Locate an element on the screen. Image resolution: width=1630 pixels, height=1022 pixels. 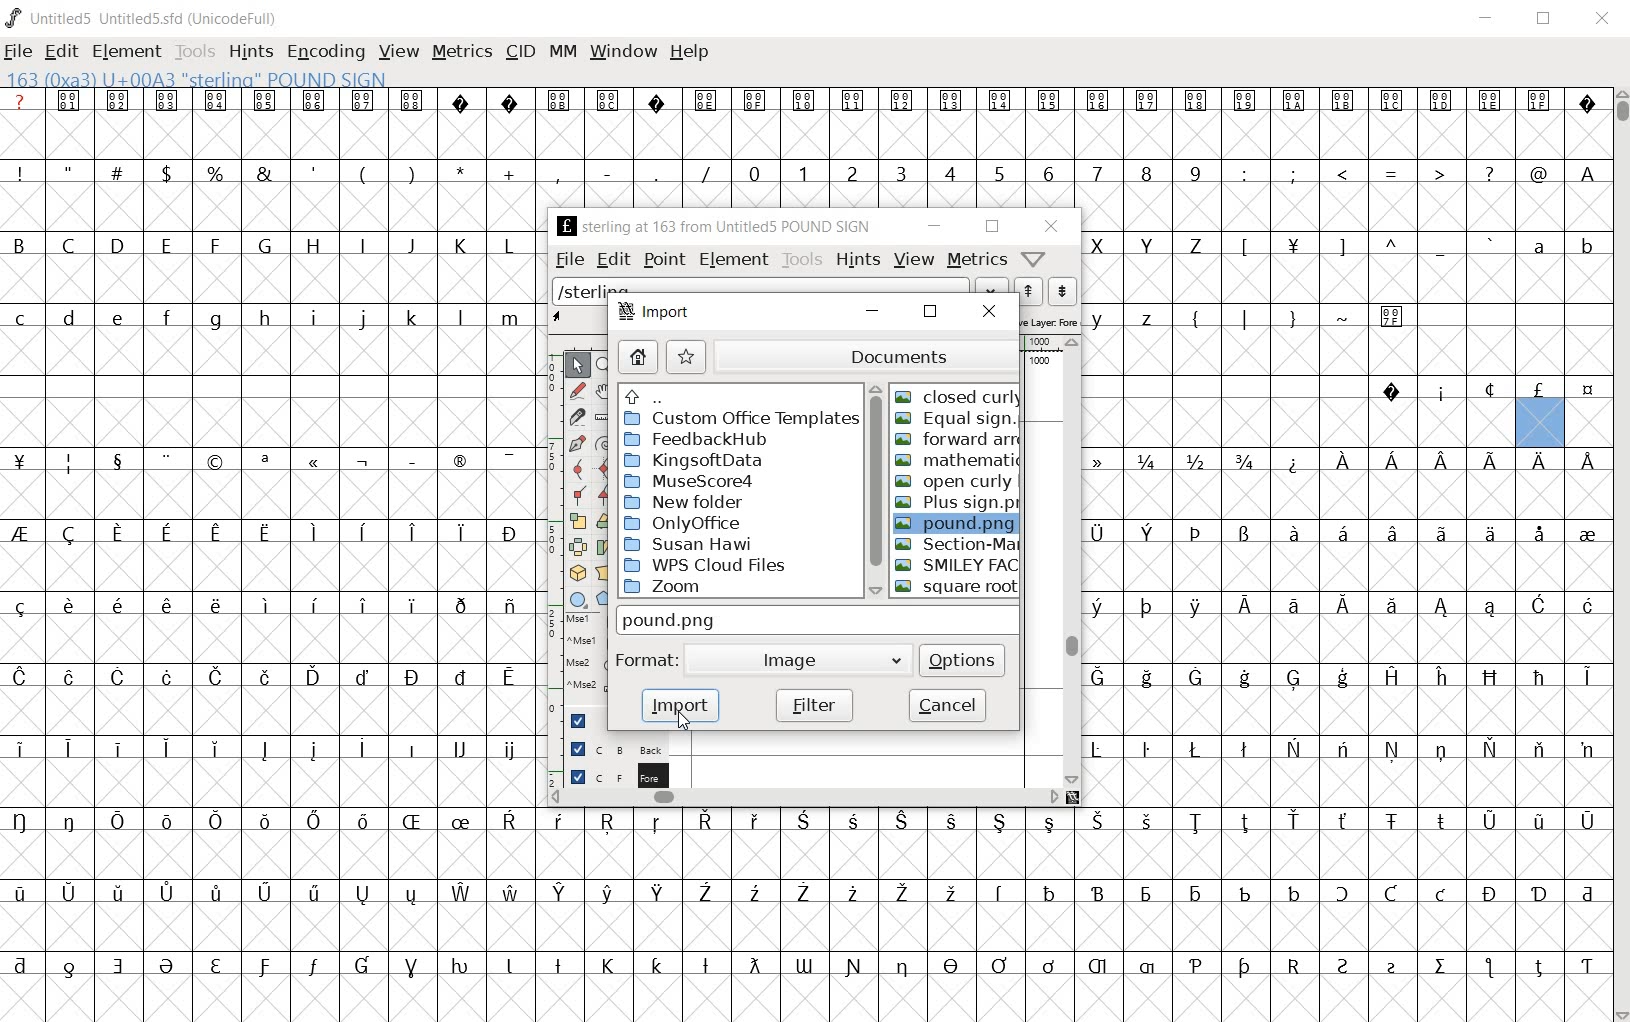
selected file is located at coordinates (958, 523).